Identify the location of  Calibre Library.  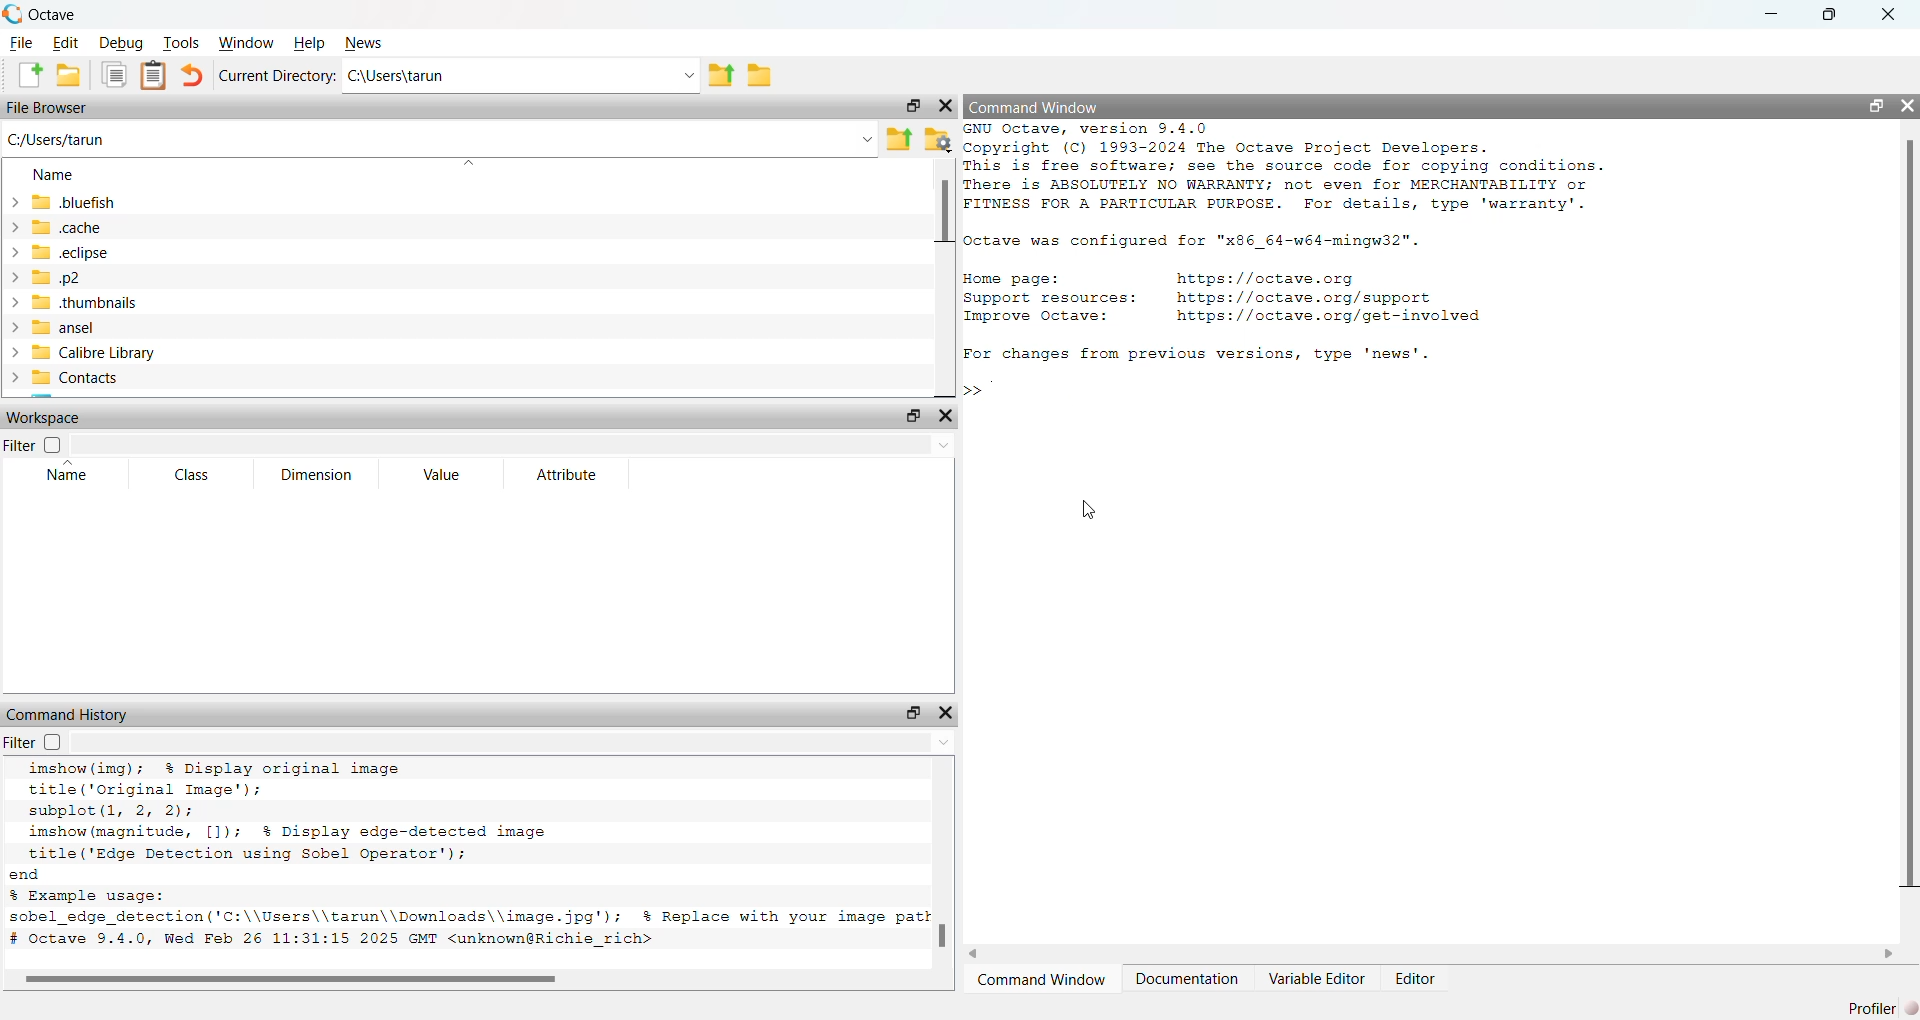
(91, 351).